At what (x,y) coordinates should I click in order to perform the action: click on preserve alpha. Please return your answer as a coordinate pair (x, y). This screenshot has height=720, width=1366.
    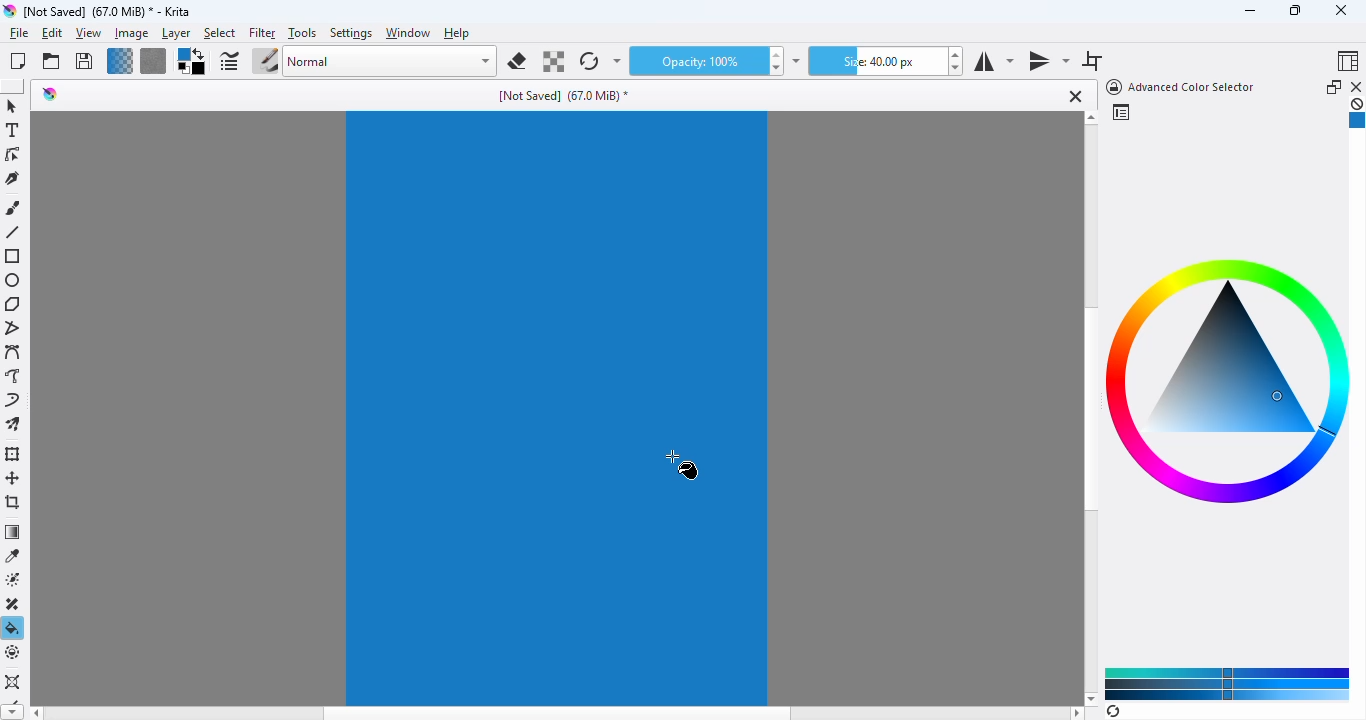
    Looking at the image, I should click on (552, 61).